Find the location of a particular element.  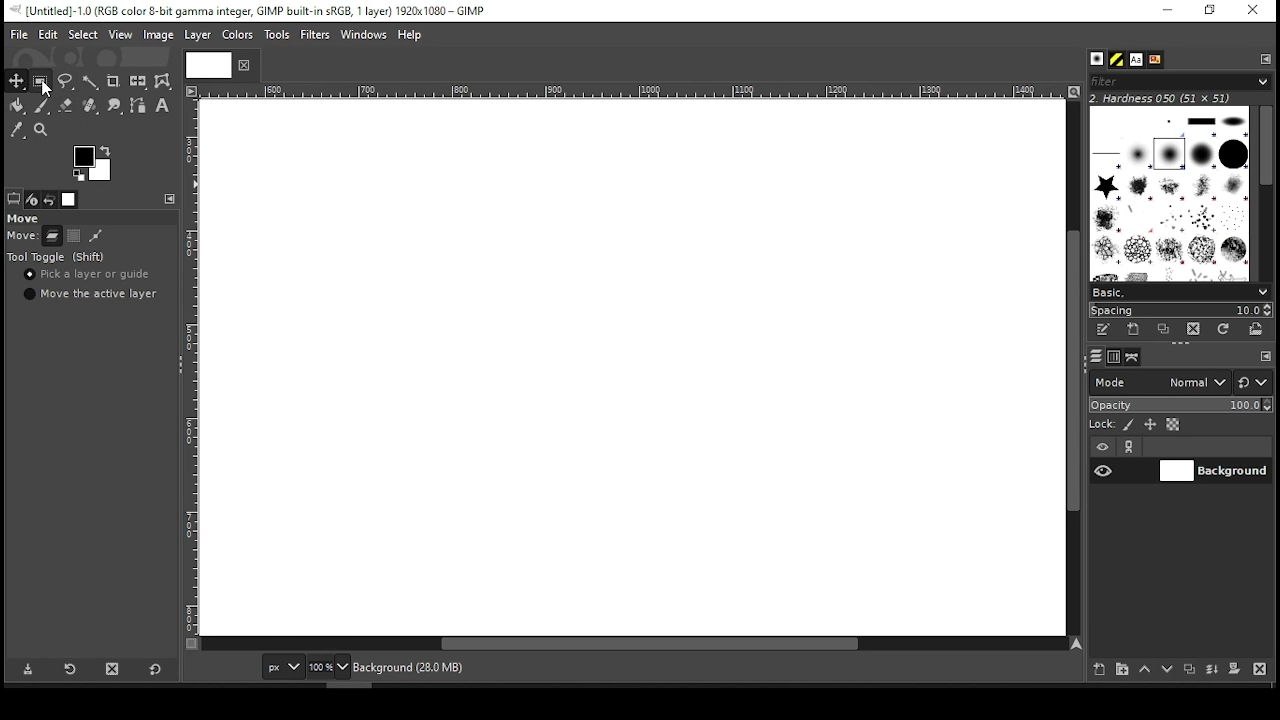

tools is located at coordinates (279, 36).